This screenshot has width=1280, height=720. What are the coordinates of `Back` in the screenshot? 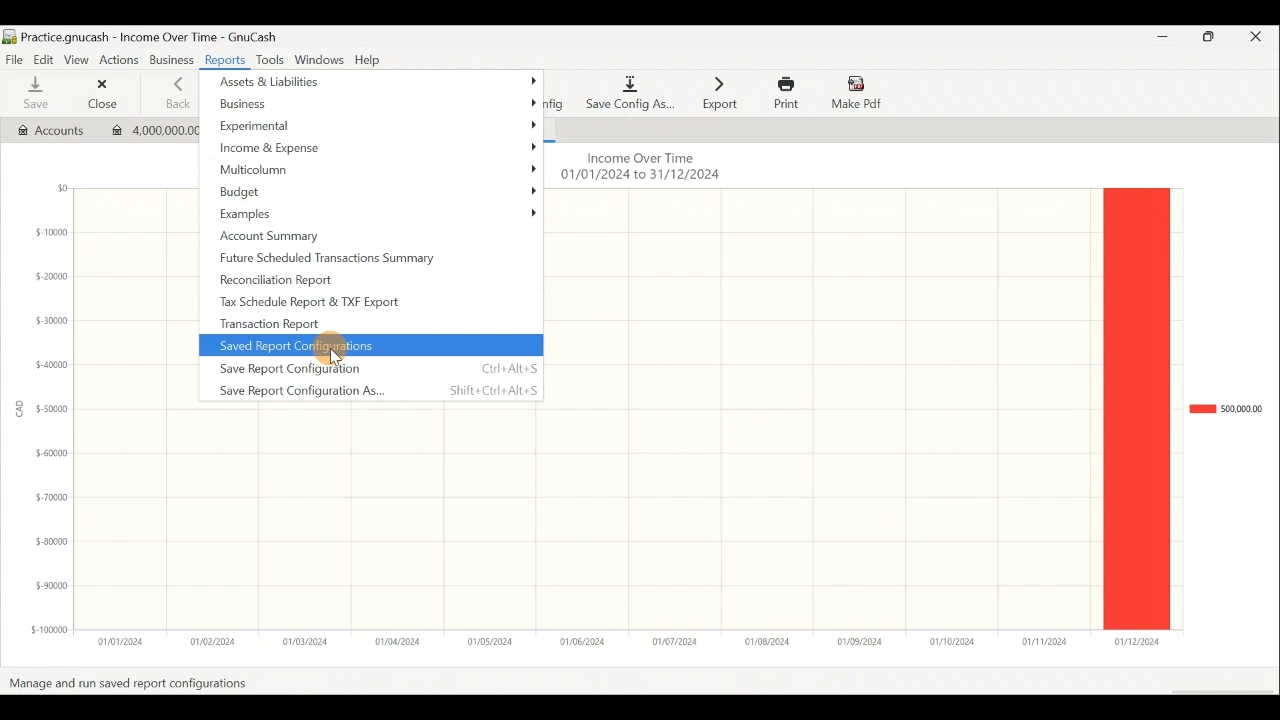 It's located at (172, 93).